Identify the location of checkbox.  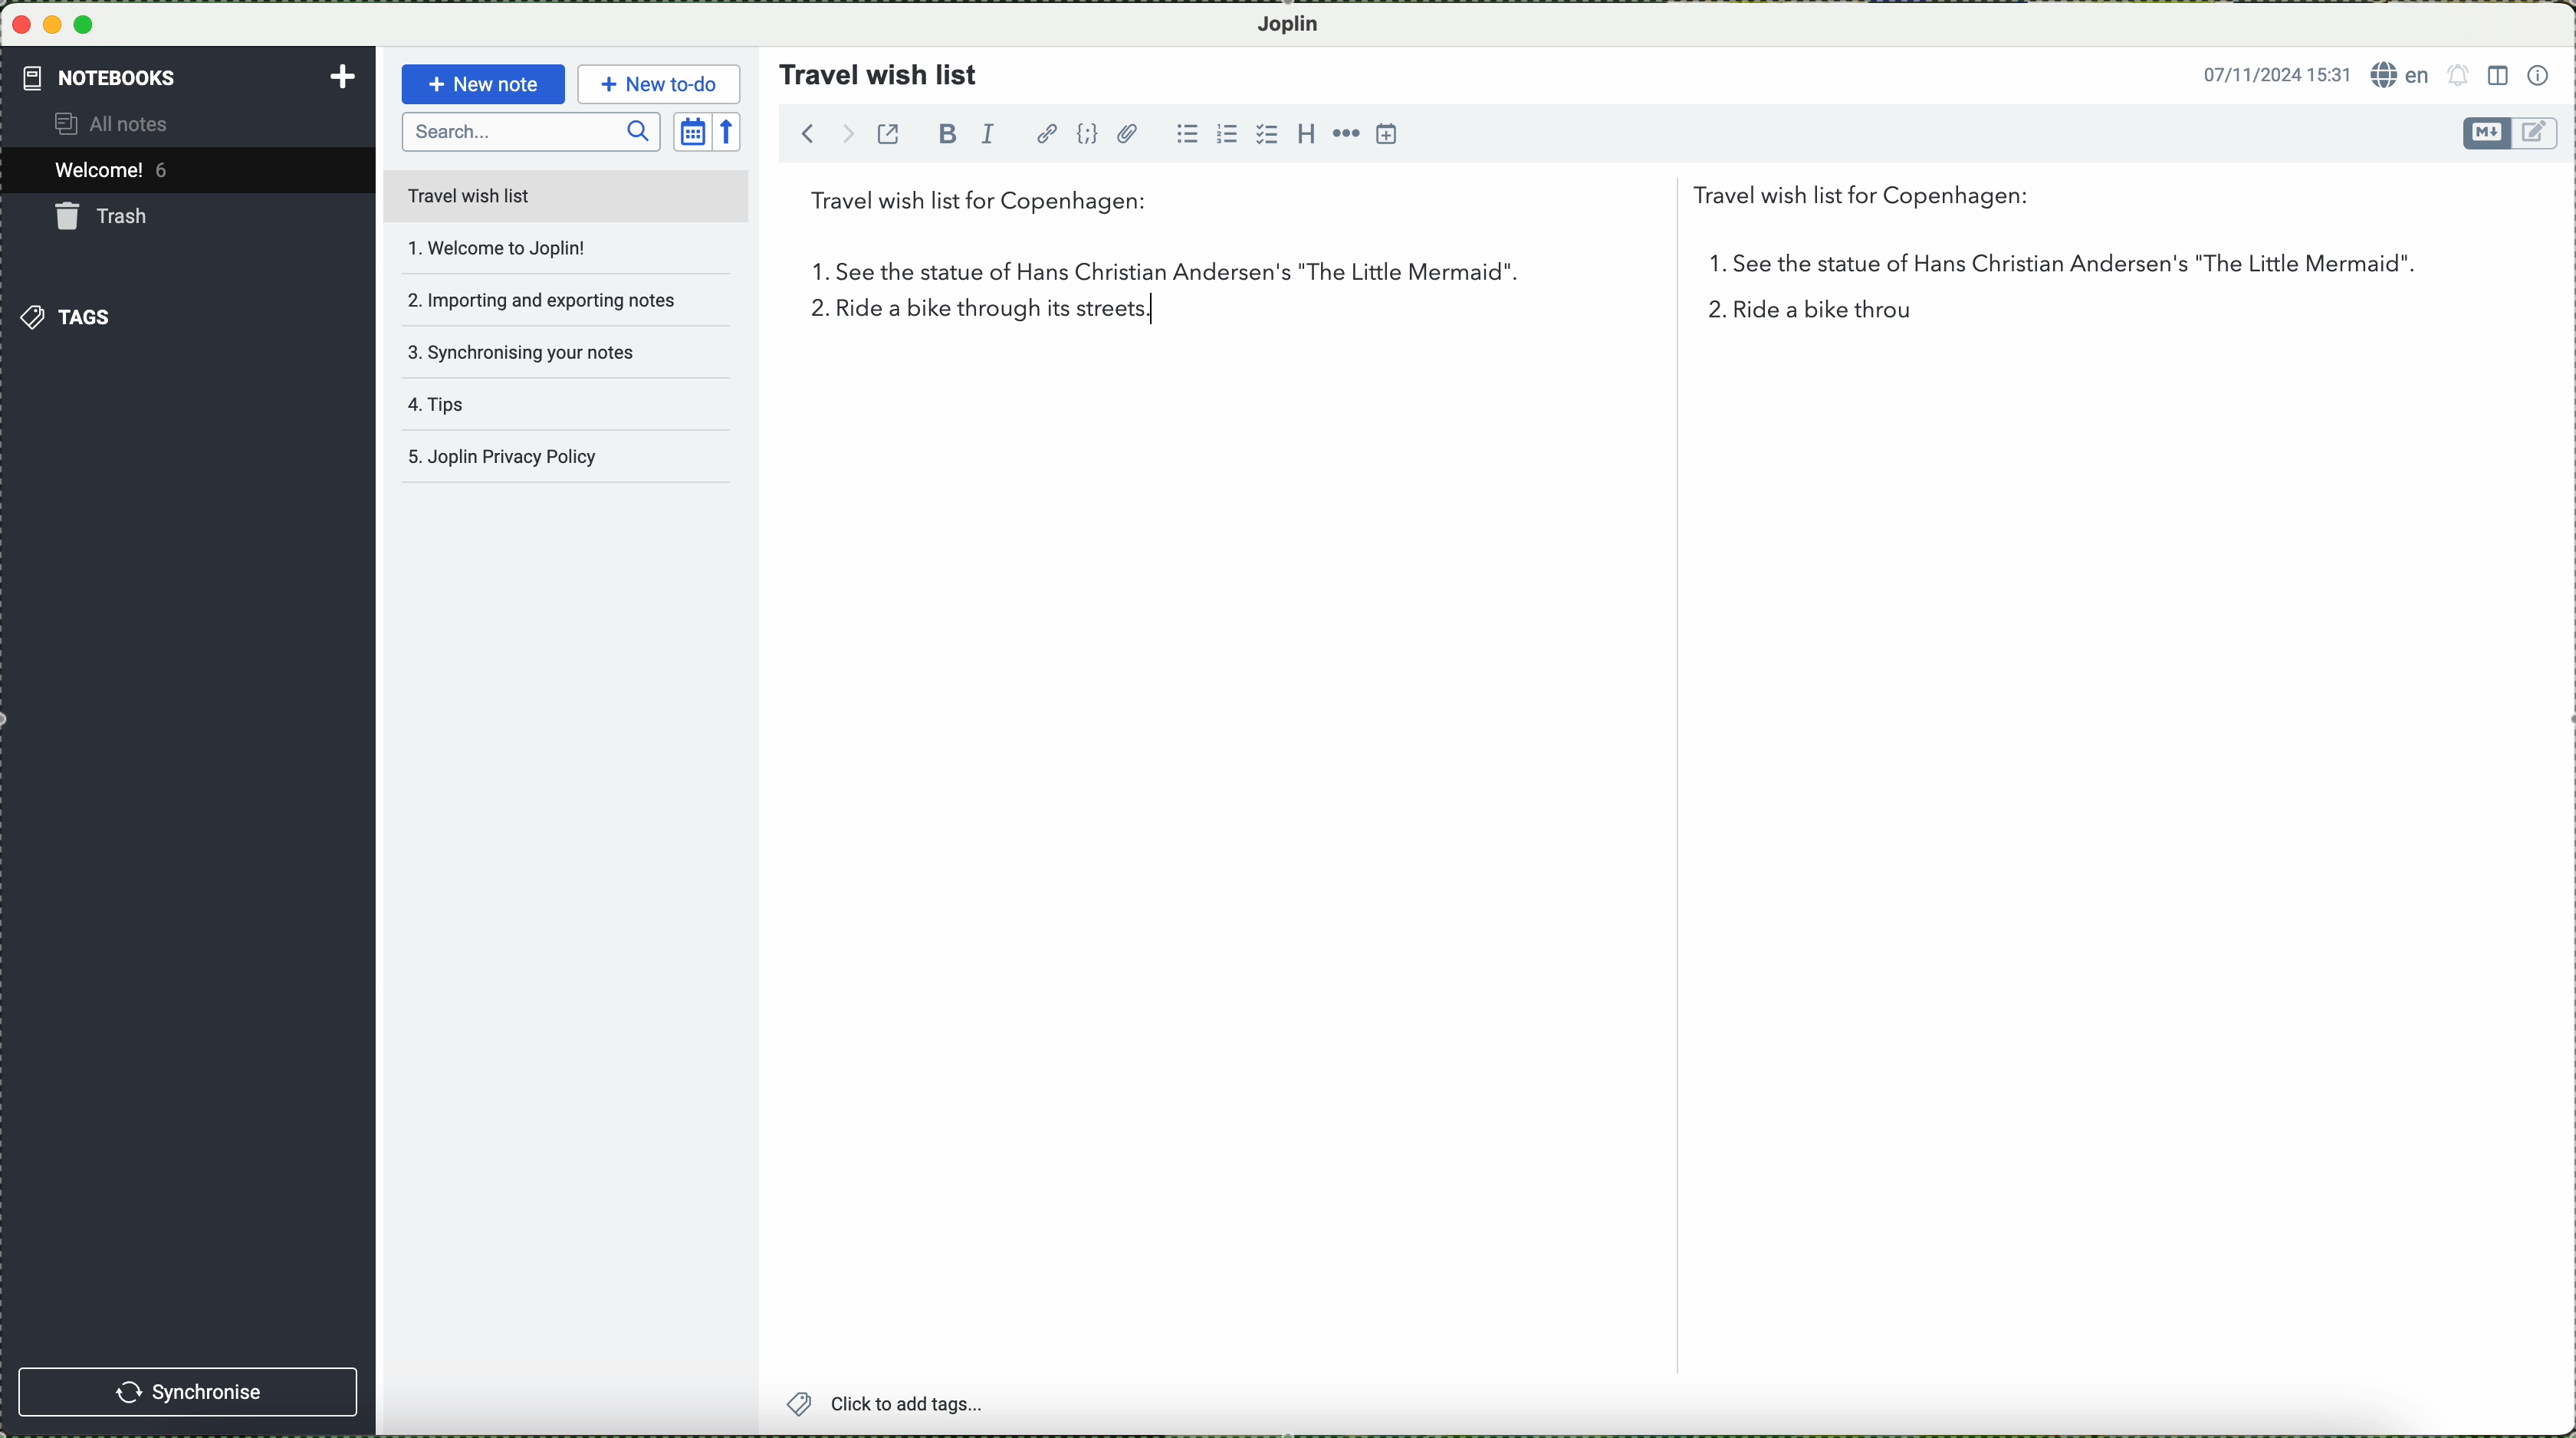
(1264, 134).